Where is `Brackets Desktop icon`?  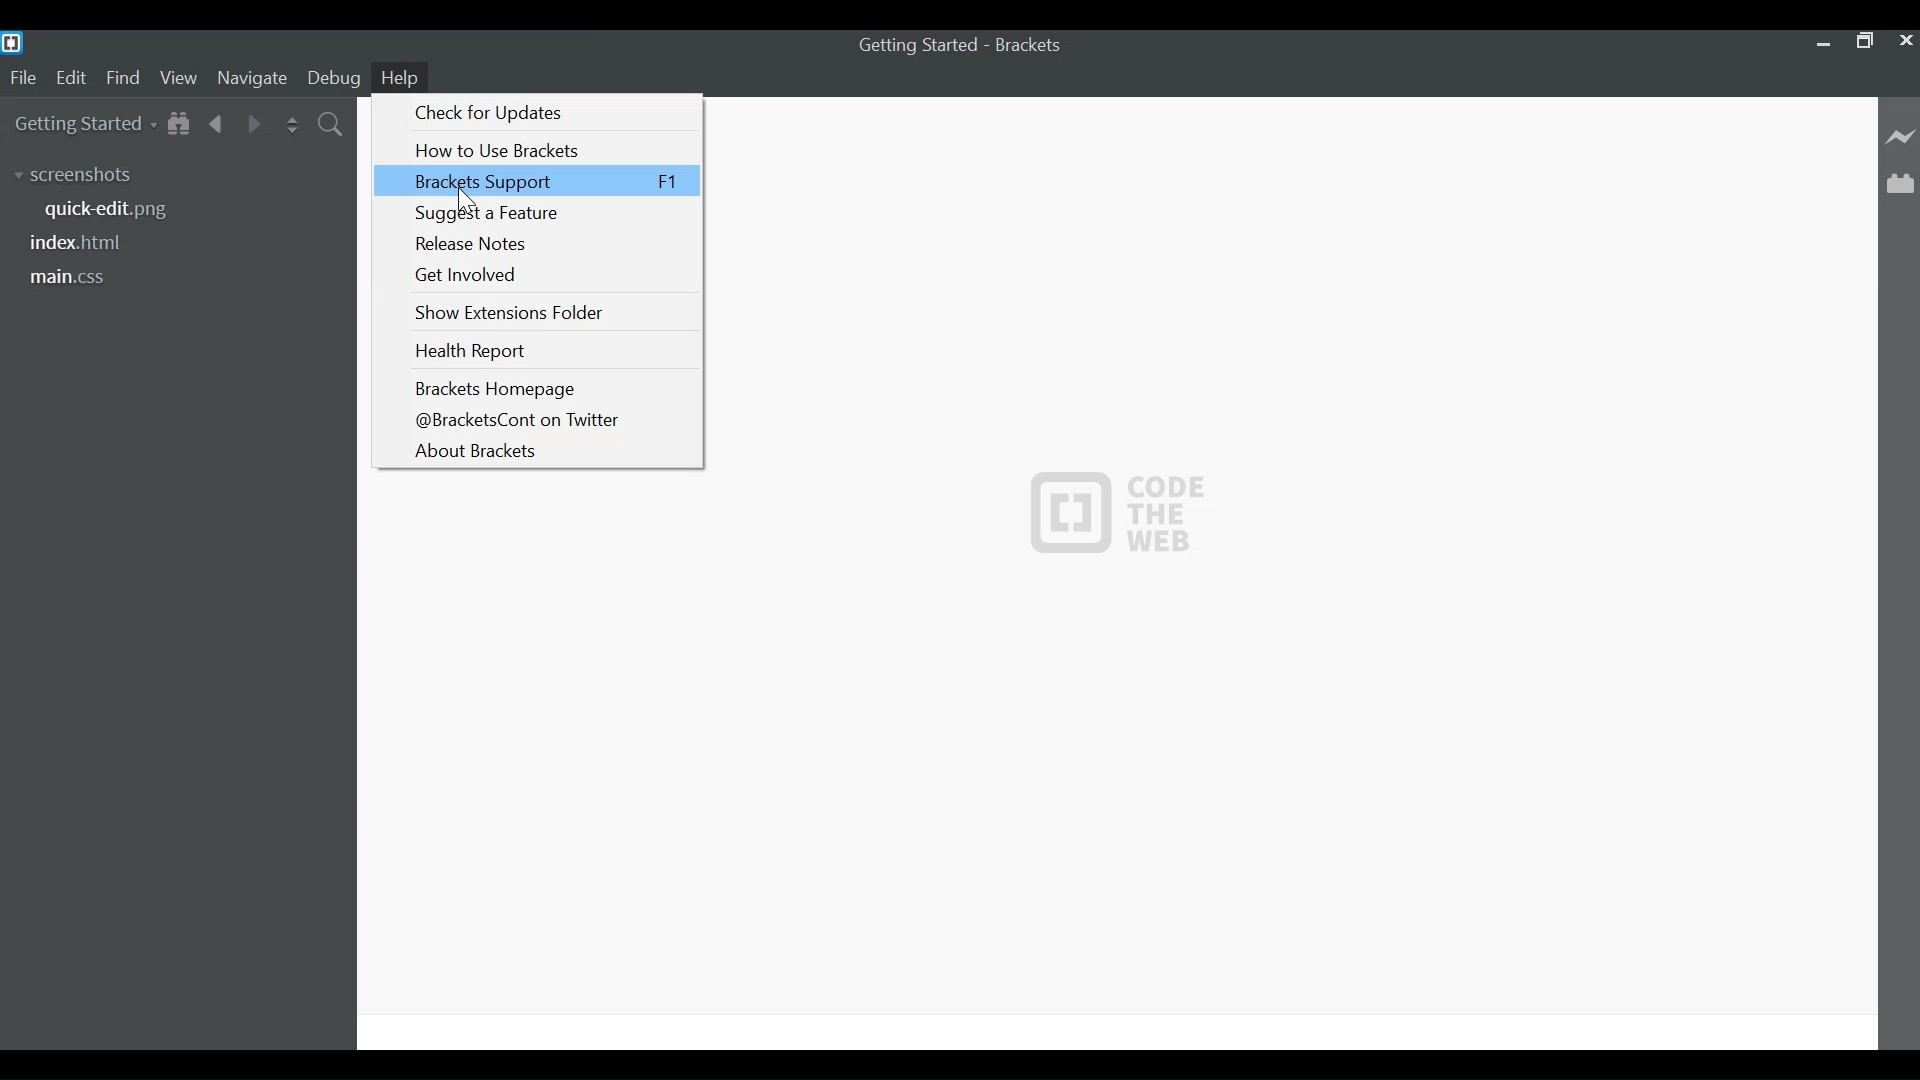
Brackets Desktop icon is located at coordinates (14, 42).